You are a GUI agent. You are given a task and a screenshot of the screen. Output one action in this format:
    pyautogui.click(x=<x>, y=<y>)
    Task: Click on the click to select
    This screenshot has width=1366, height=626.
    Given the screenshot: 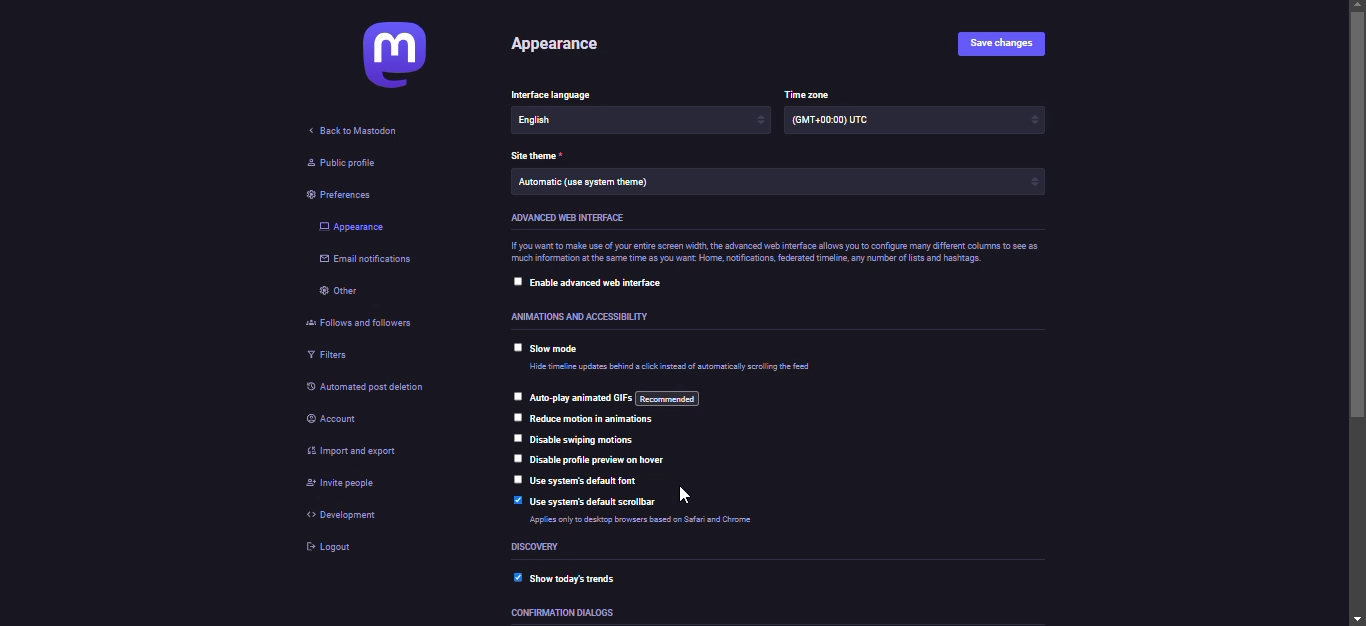 What is the action you would take?
    pyautogui.click(x=513, y=348)
    